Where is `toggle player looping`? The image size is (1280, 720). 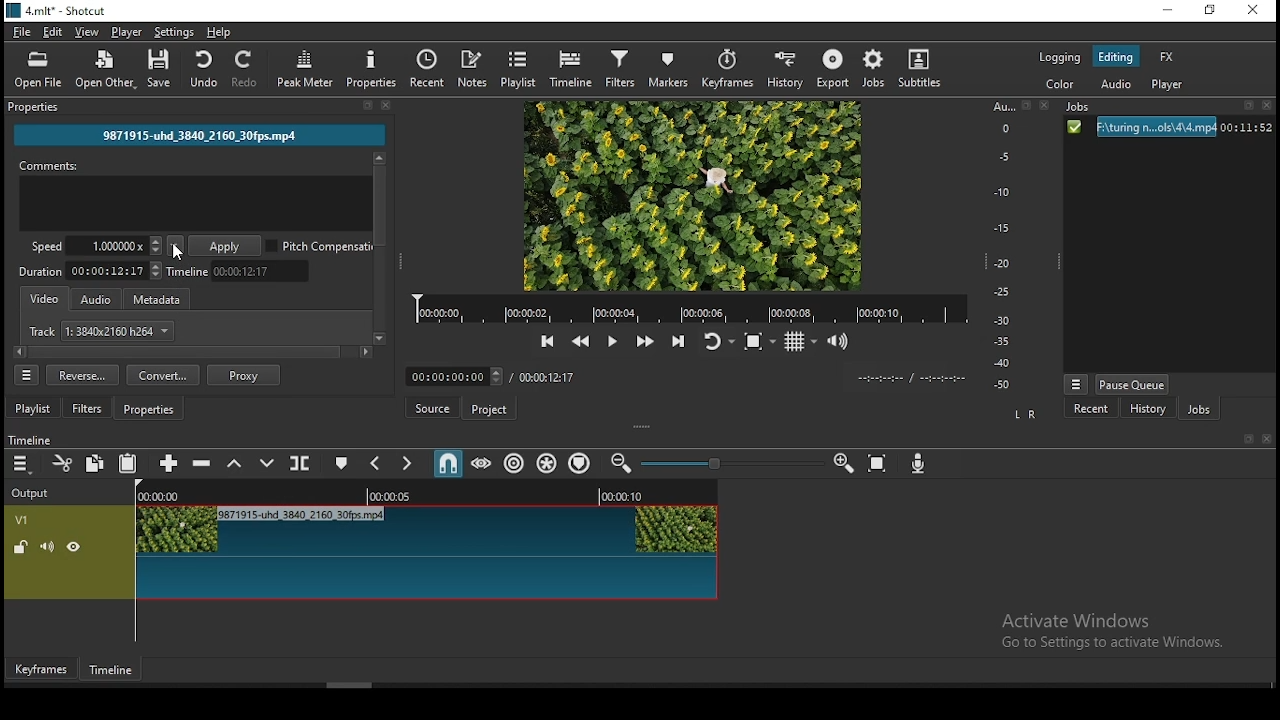 toggle player looping is located at coordinates (717, 346).